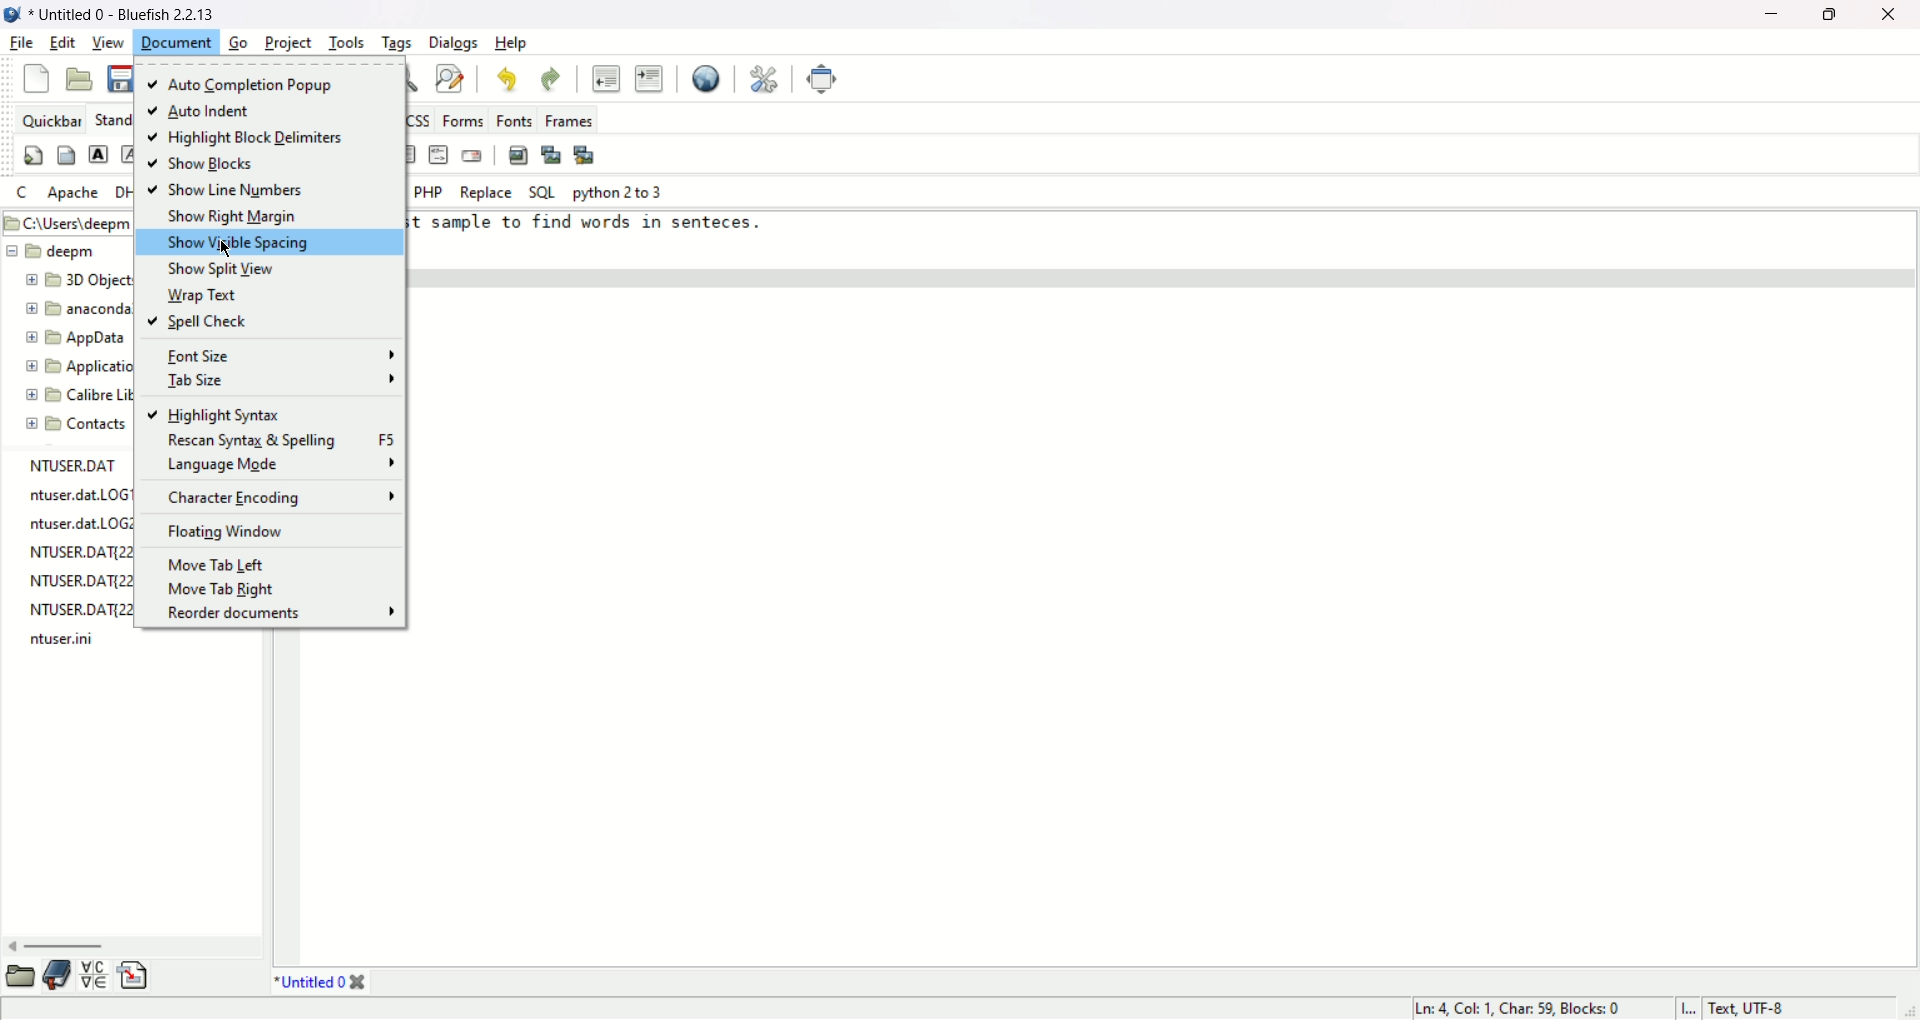  What do you see at coordinates (67, 156) in the screenshot?
I see `body` at bounding box center [67, 156].